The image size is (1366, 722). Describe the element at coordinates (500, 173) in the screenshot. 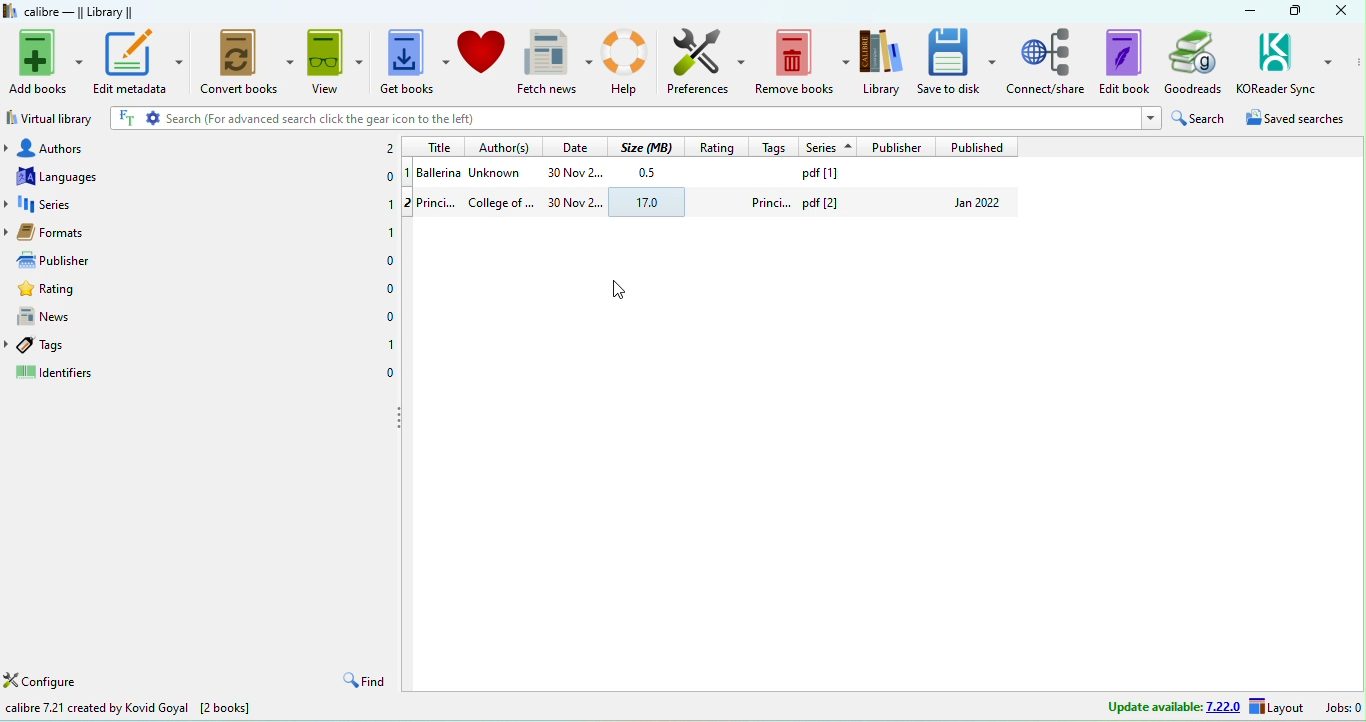

I see `unknown` at that location.